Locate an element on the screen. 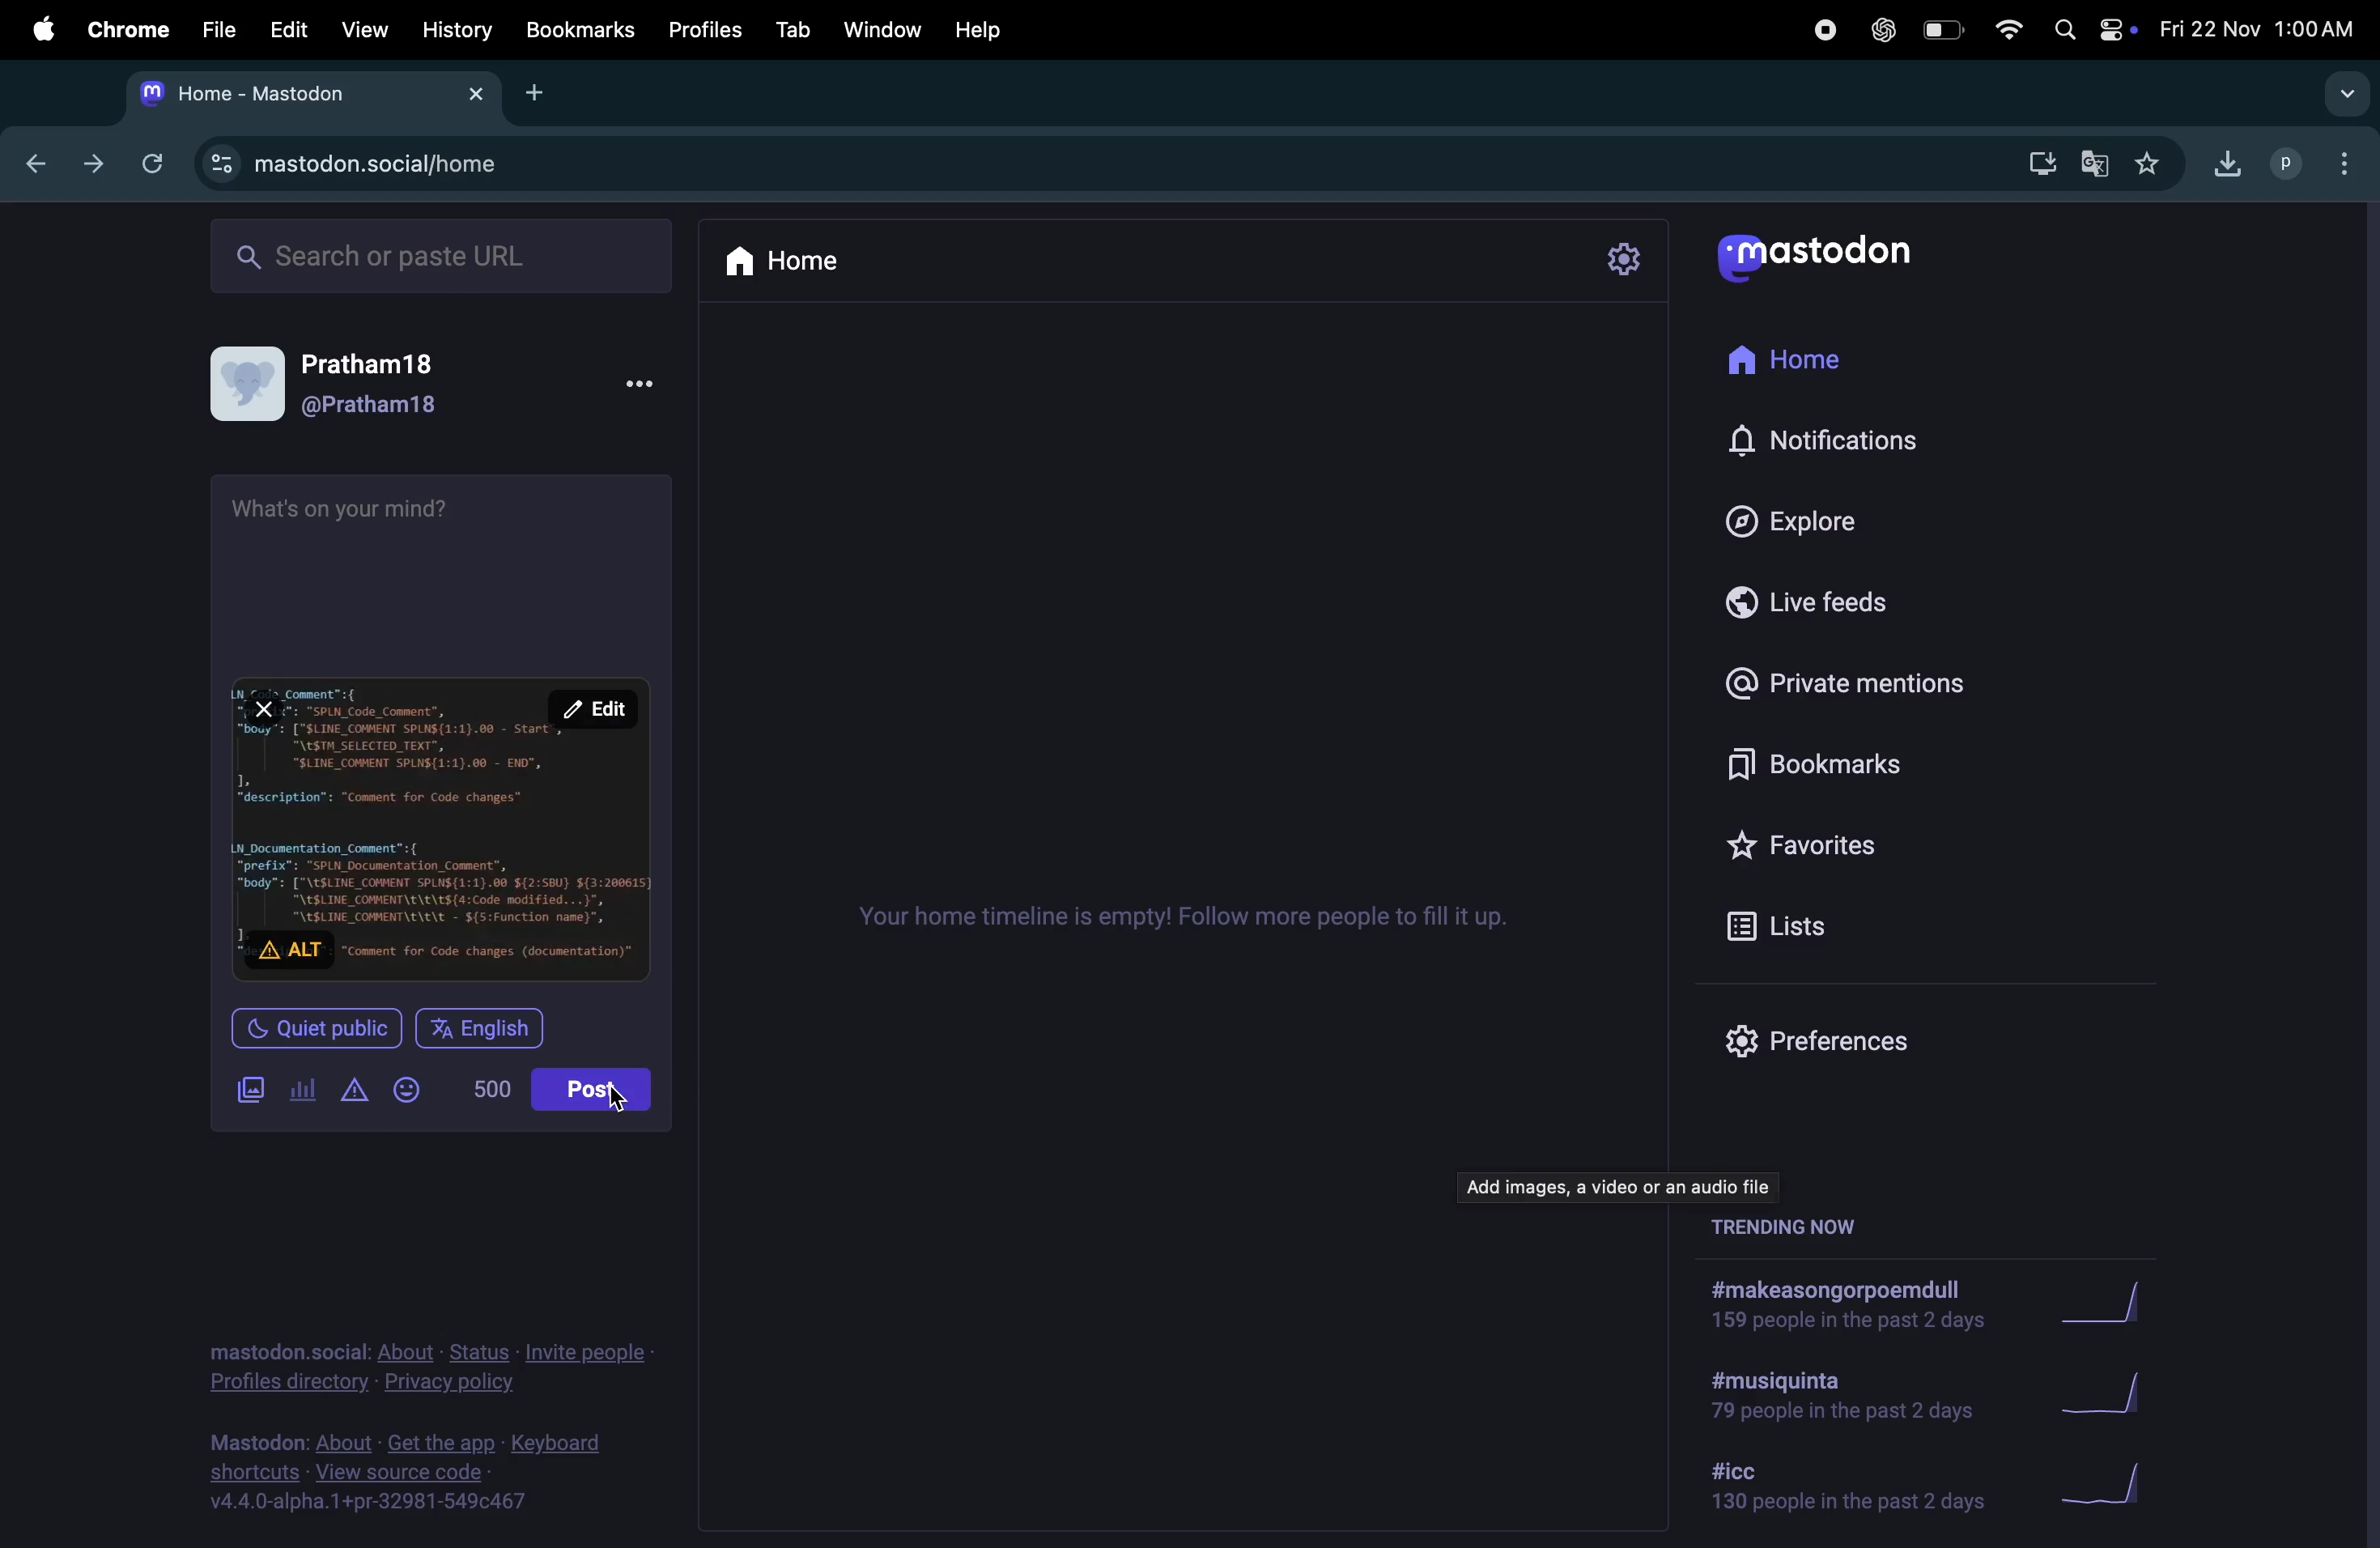  hashtag icc is located at coordinates (1833, 1488).